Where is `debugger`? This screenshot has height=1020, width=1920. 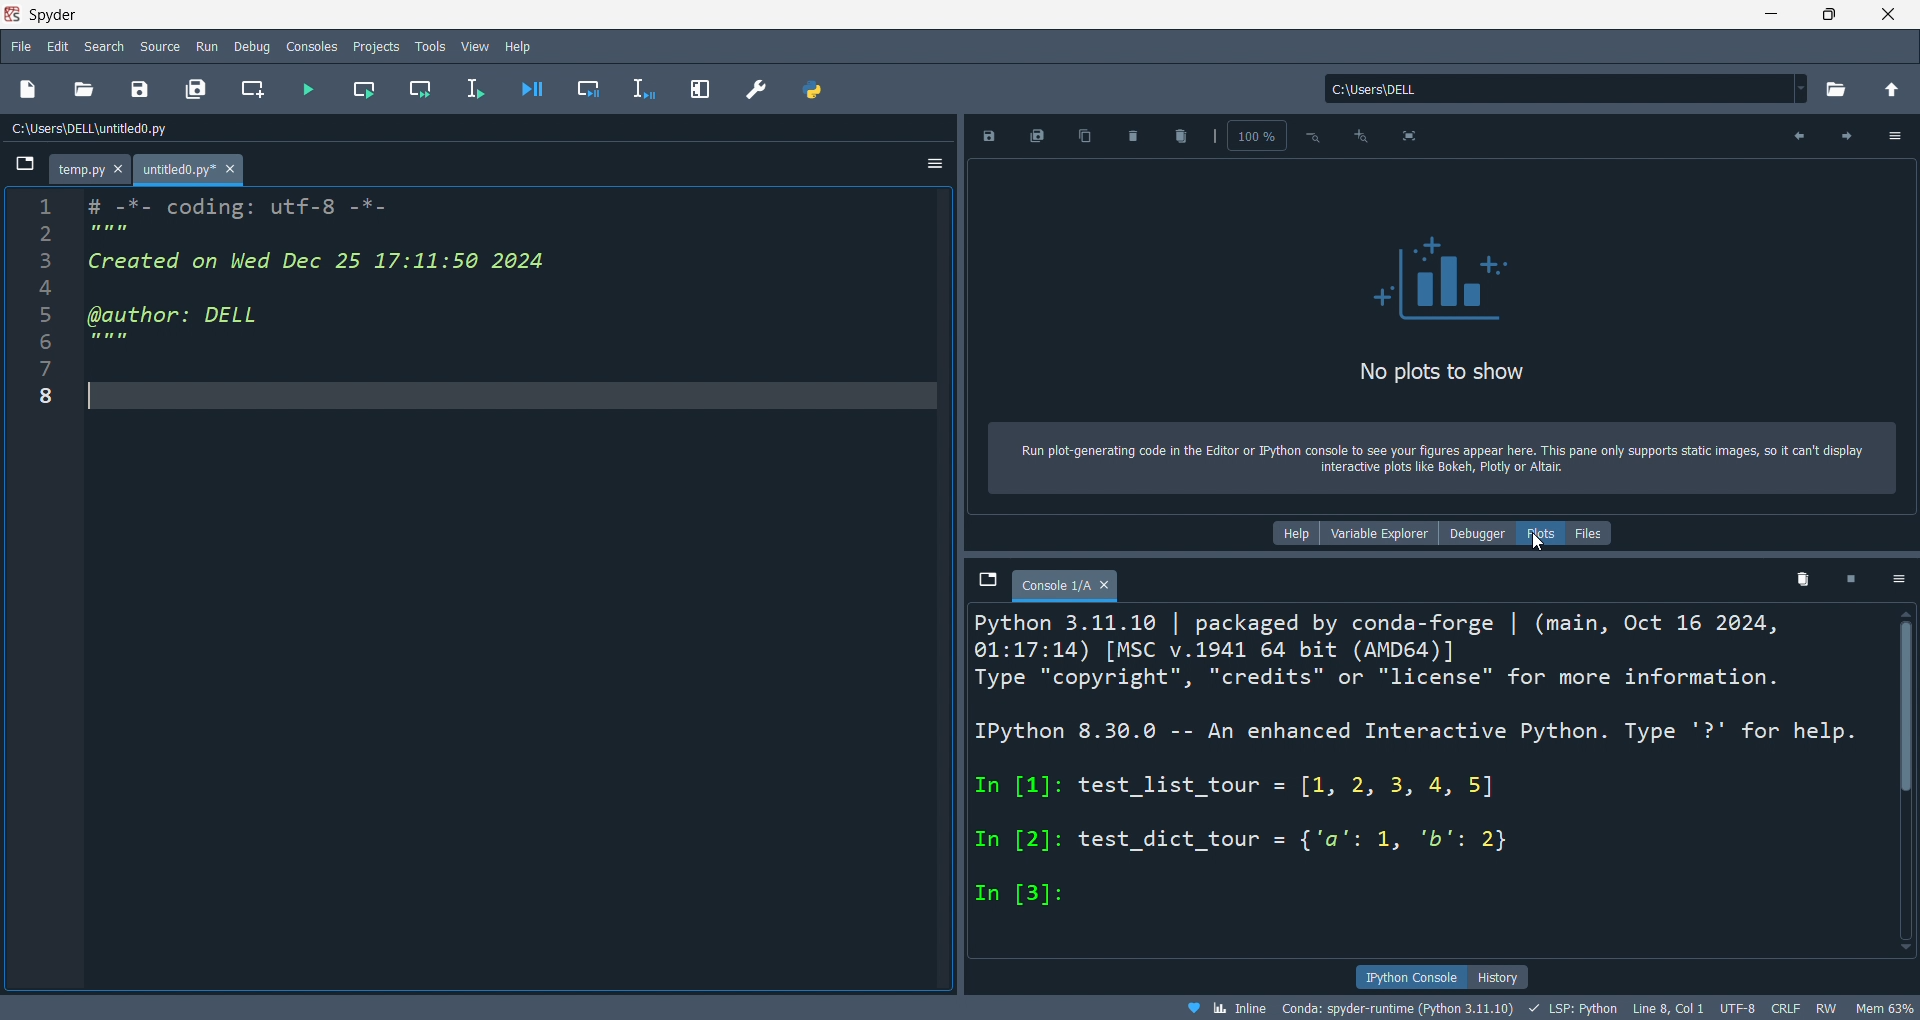 debugger is located at coordinates (1479, 533).